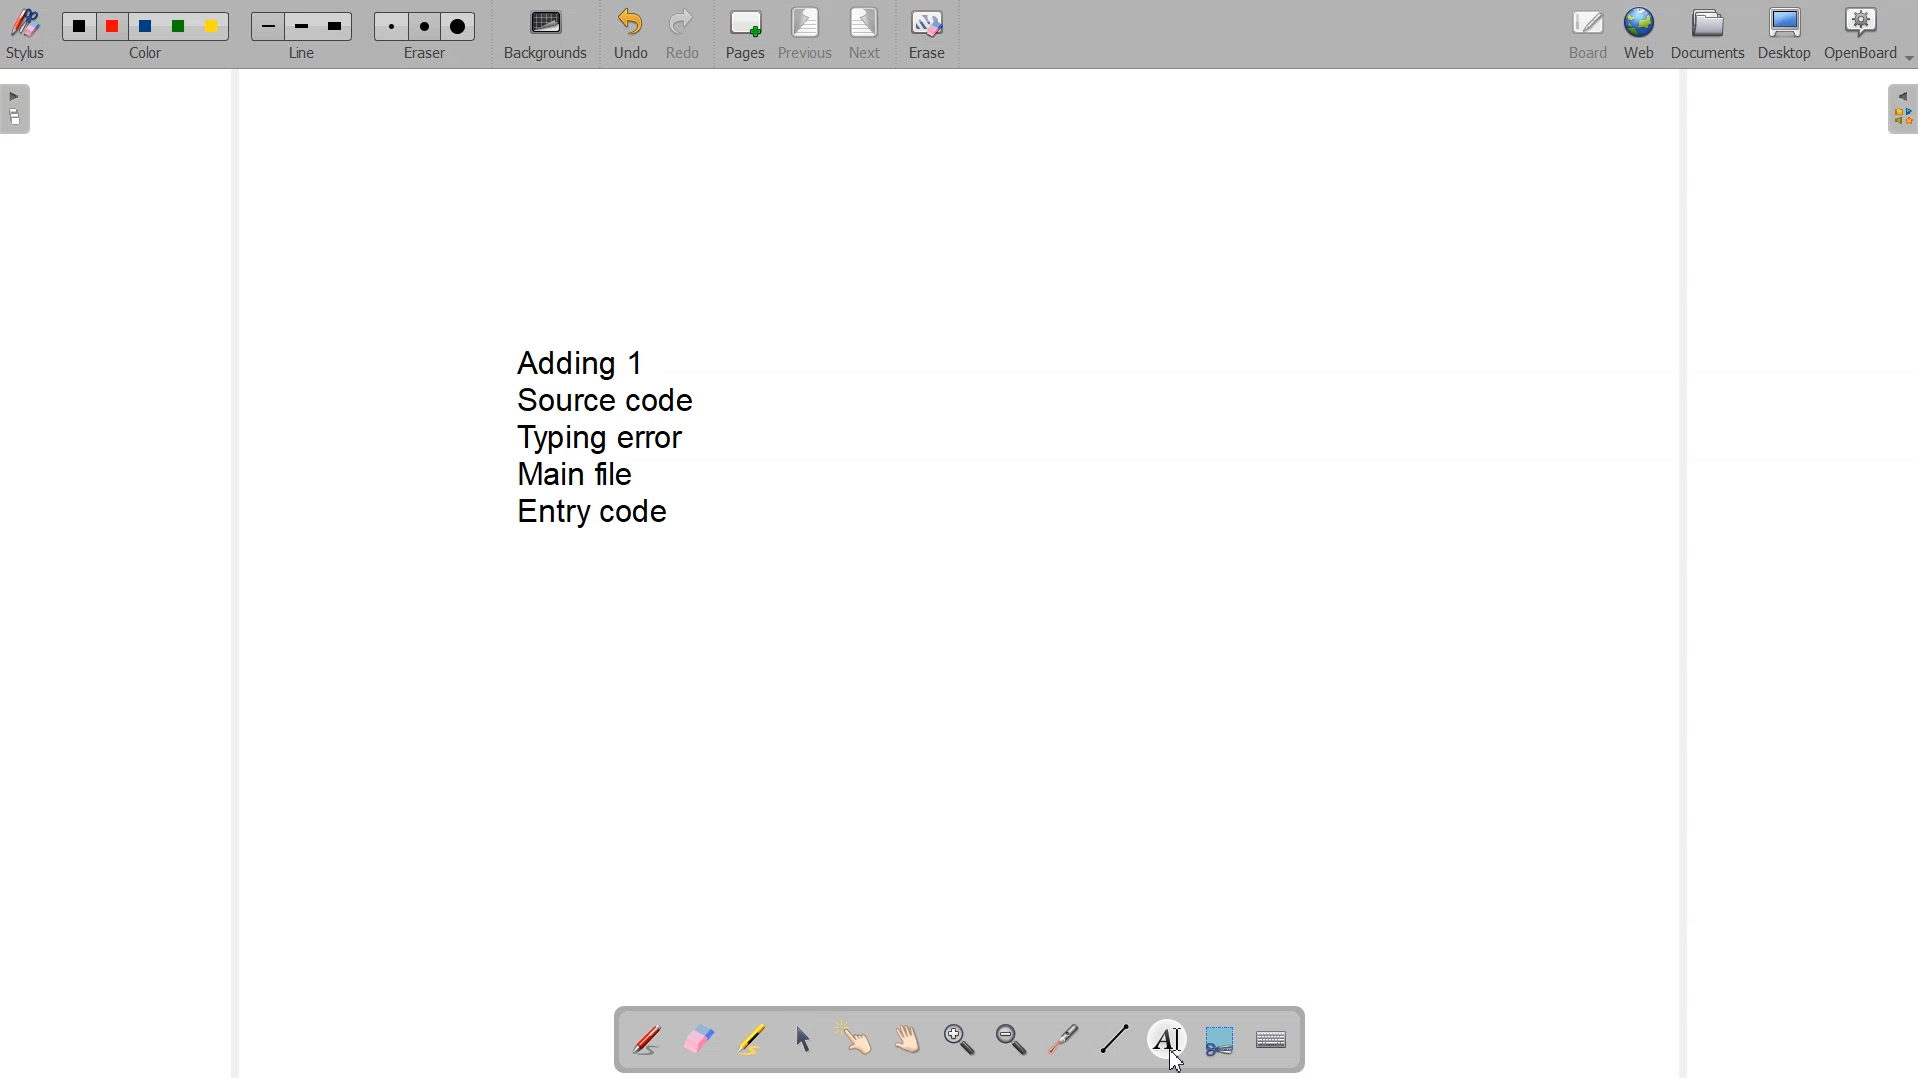 This screenshot has width=1918, height=1078. What do you see at coordinates (645, 1037) in the screenshot?
I see `Annotation document` at bounding box center [645, 1037].